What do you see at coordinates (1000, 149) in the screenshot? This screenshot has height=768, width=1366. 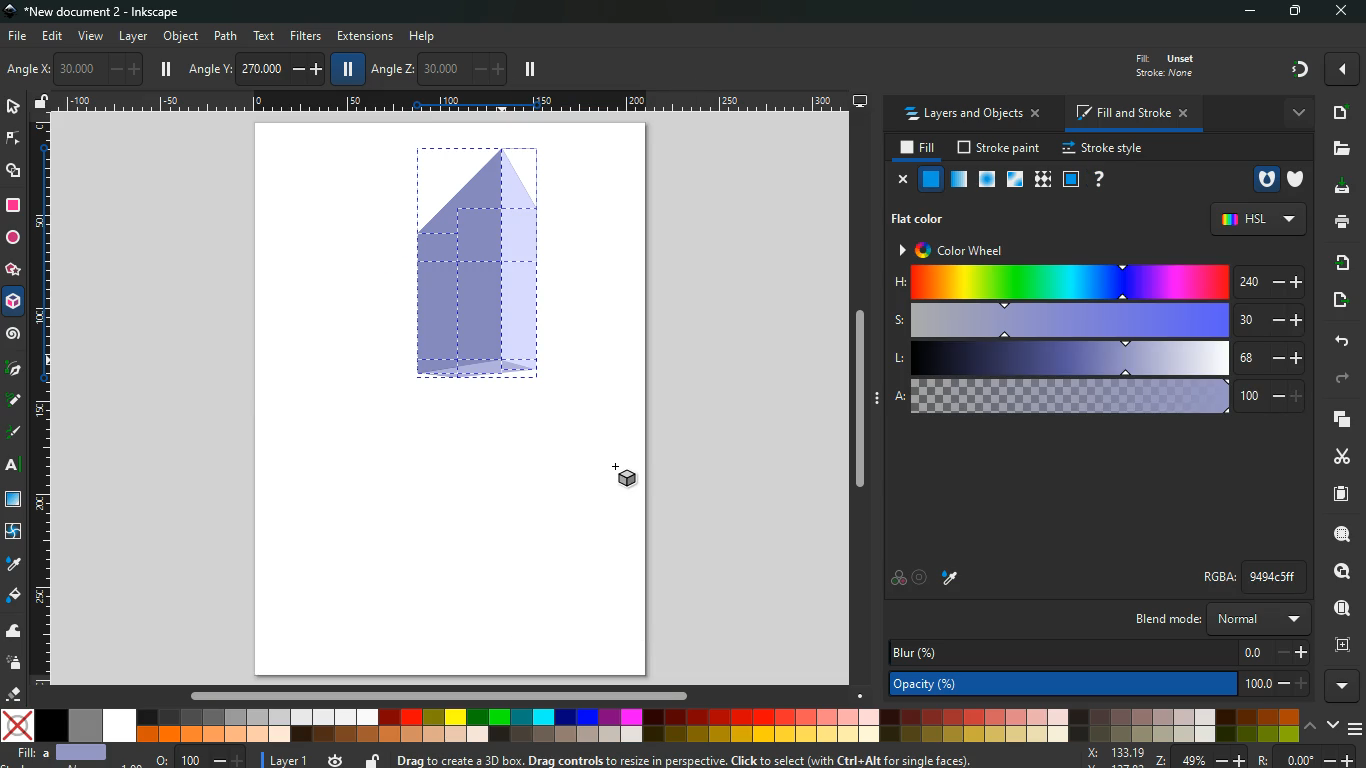 I see `stroke paint` at bounding box center [1000, 149].